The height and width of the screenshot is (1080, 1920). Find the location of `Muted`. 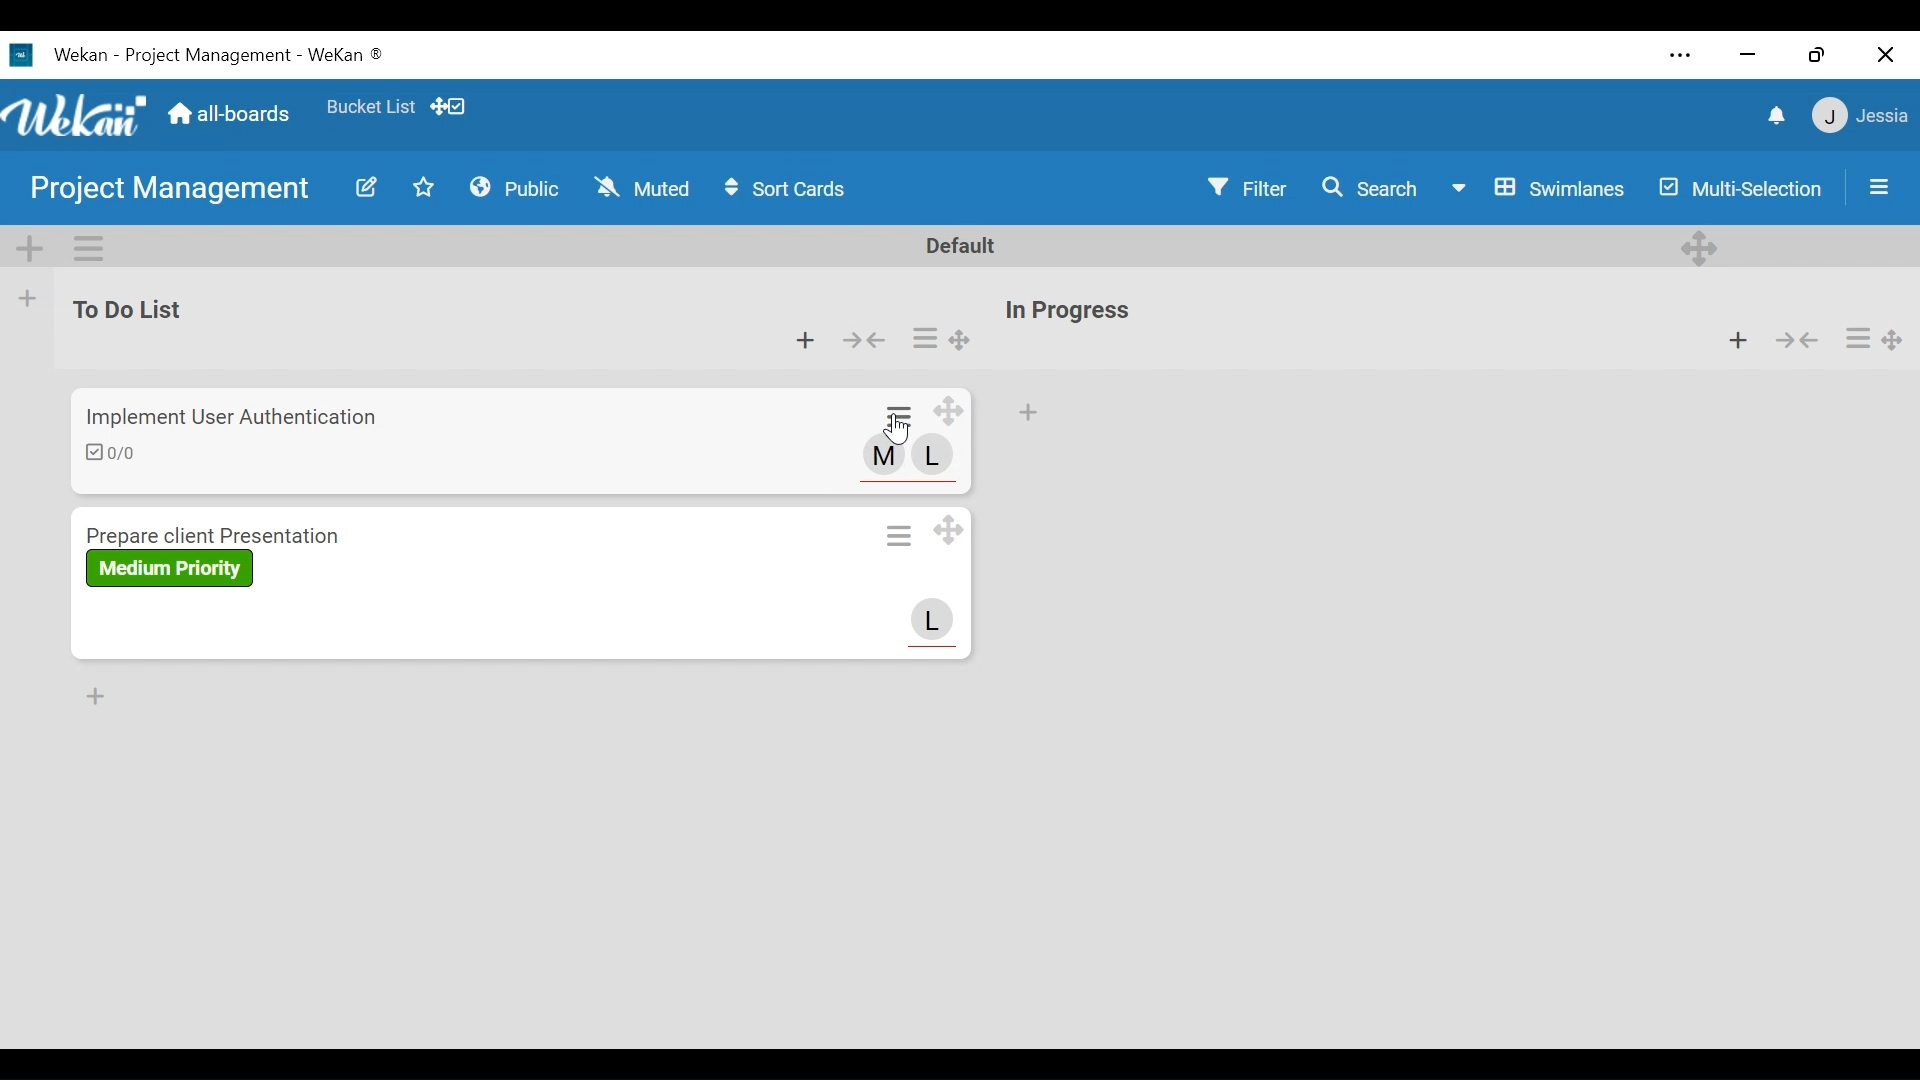

Muted is located at coordinates (641, 187).